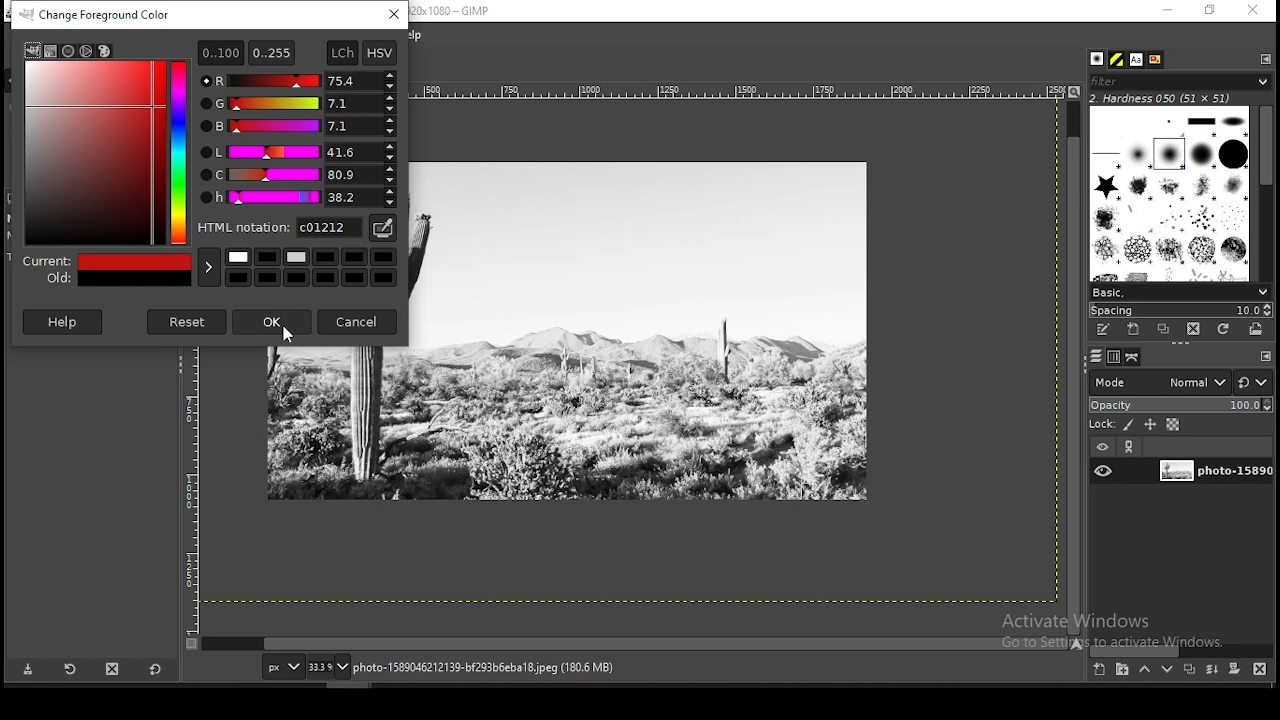  What do you see at coordinates (506, 667) in the screenshot?
I see `` at bounding box center [506, 667].